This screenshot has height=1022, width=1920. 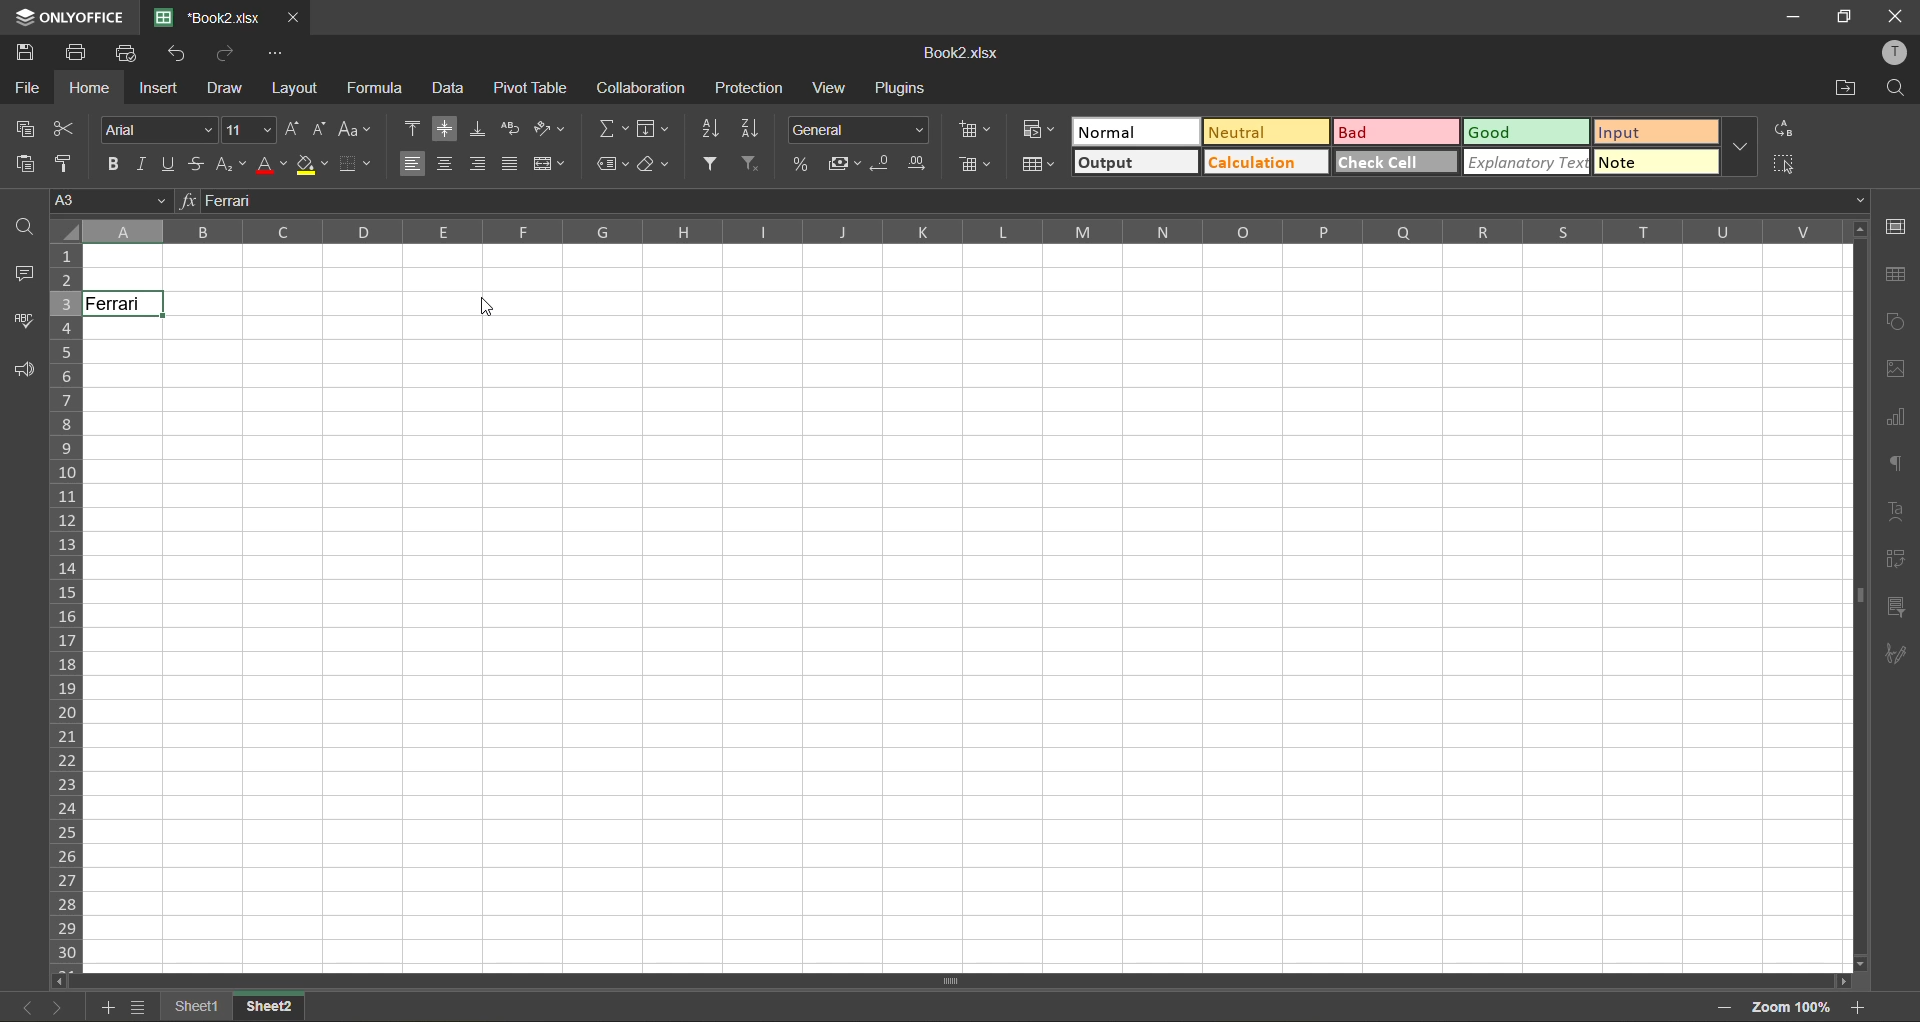 I want to click on change case, so click(x=360, y=130).